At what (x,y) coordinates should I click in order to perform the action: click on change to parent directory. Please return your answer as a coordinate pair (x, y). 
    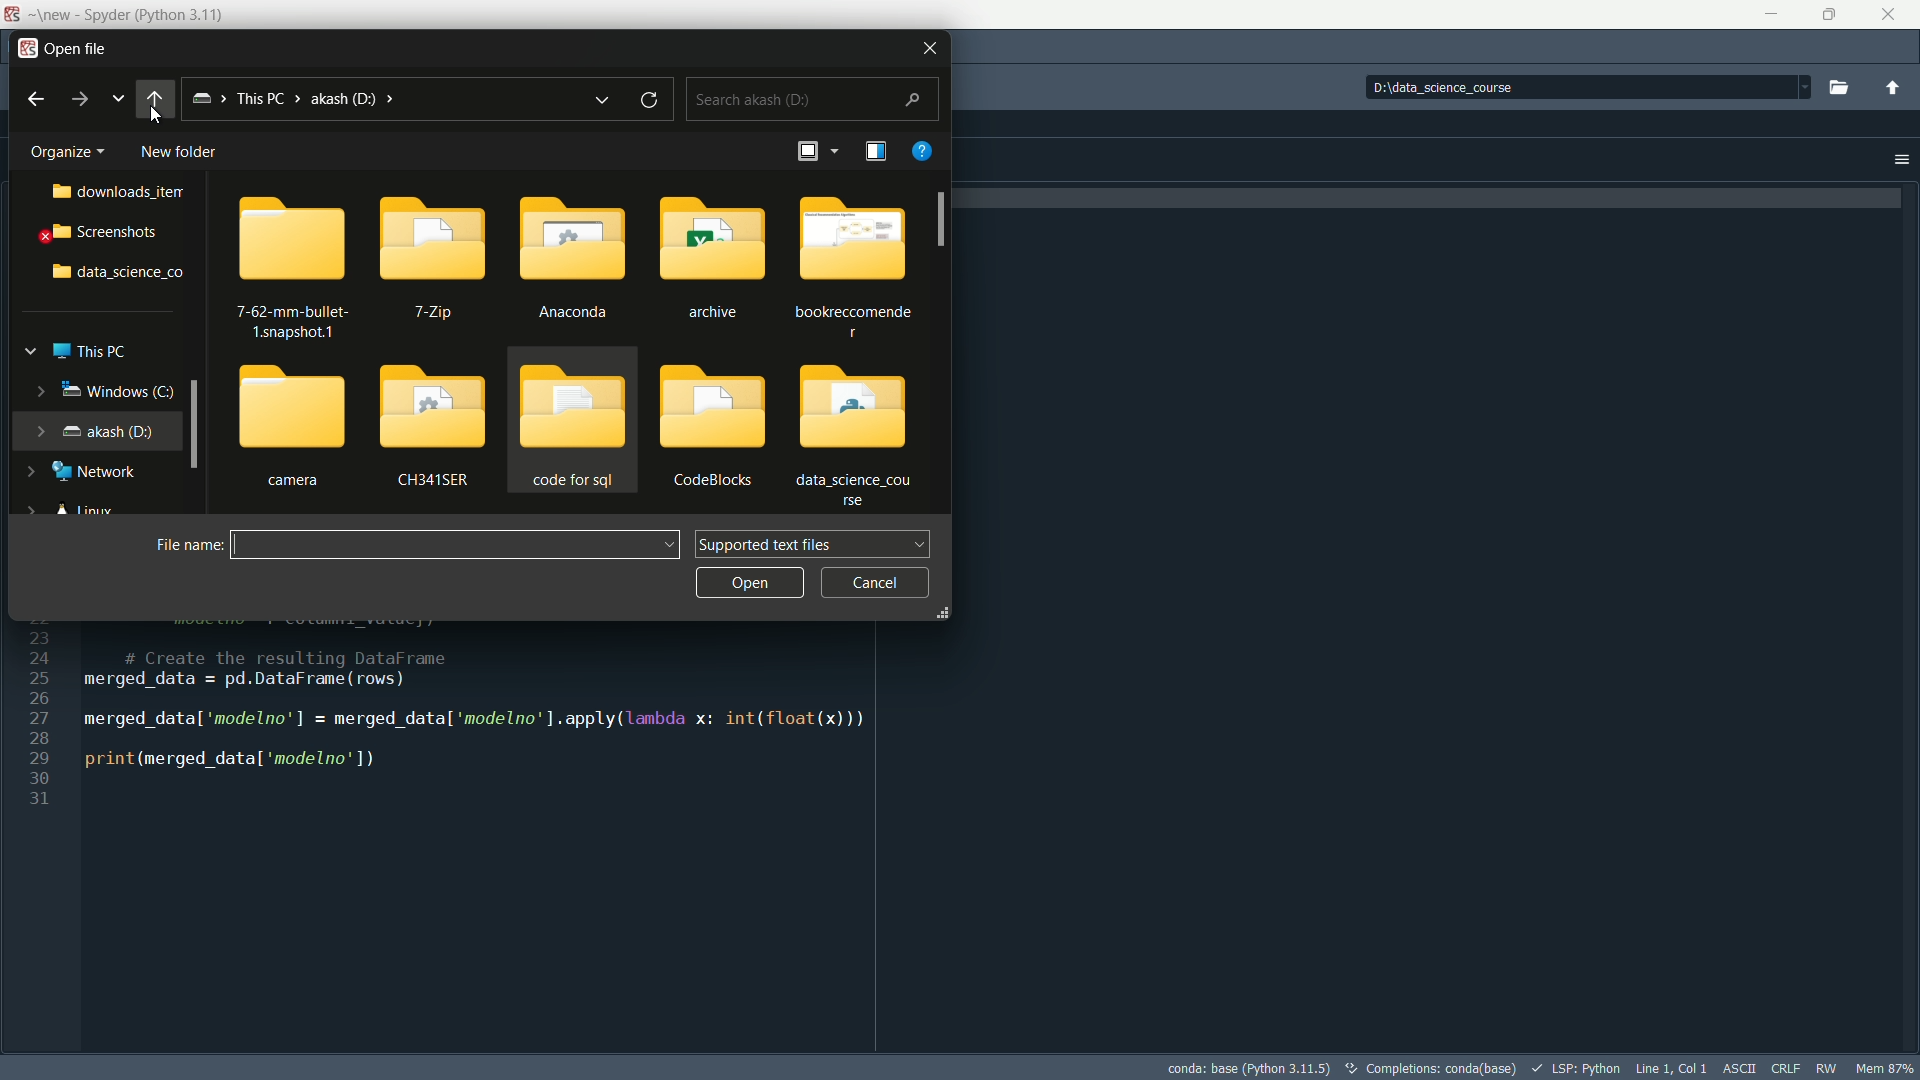
    Looking at the image, I should click on (1893, 87).